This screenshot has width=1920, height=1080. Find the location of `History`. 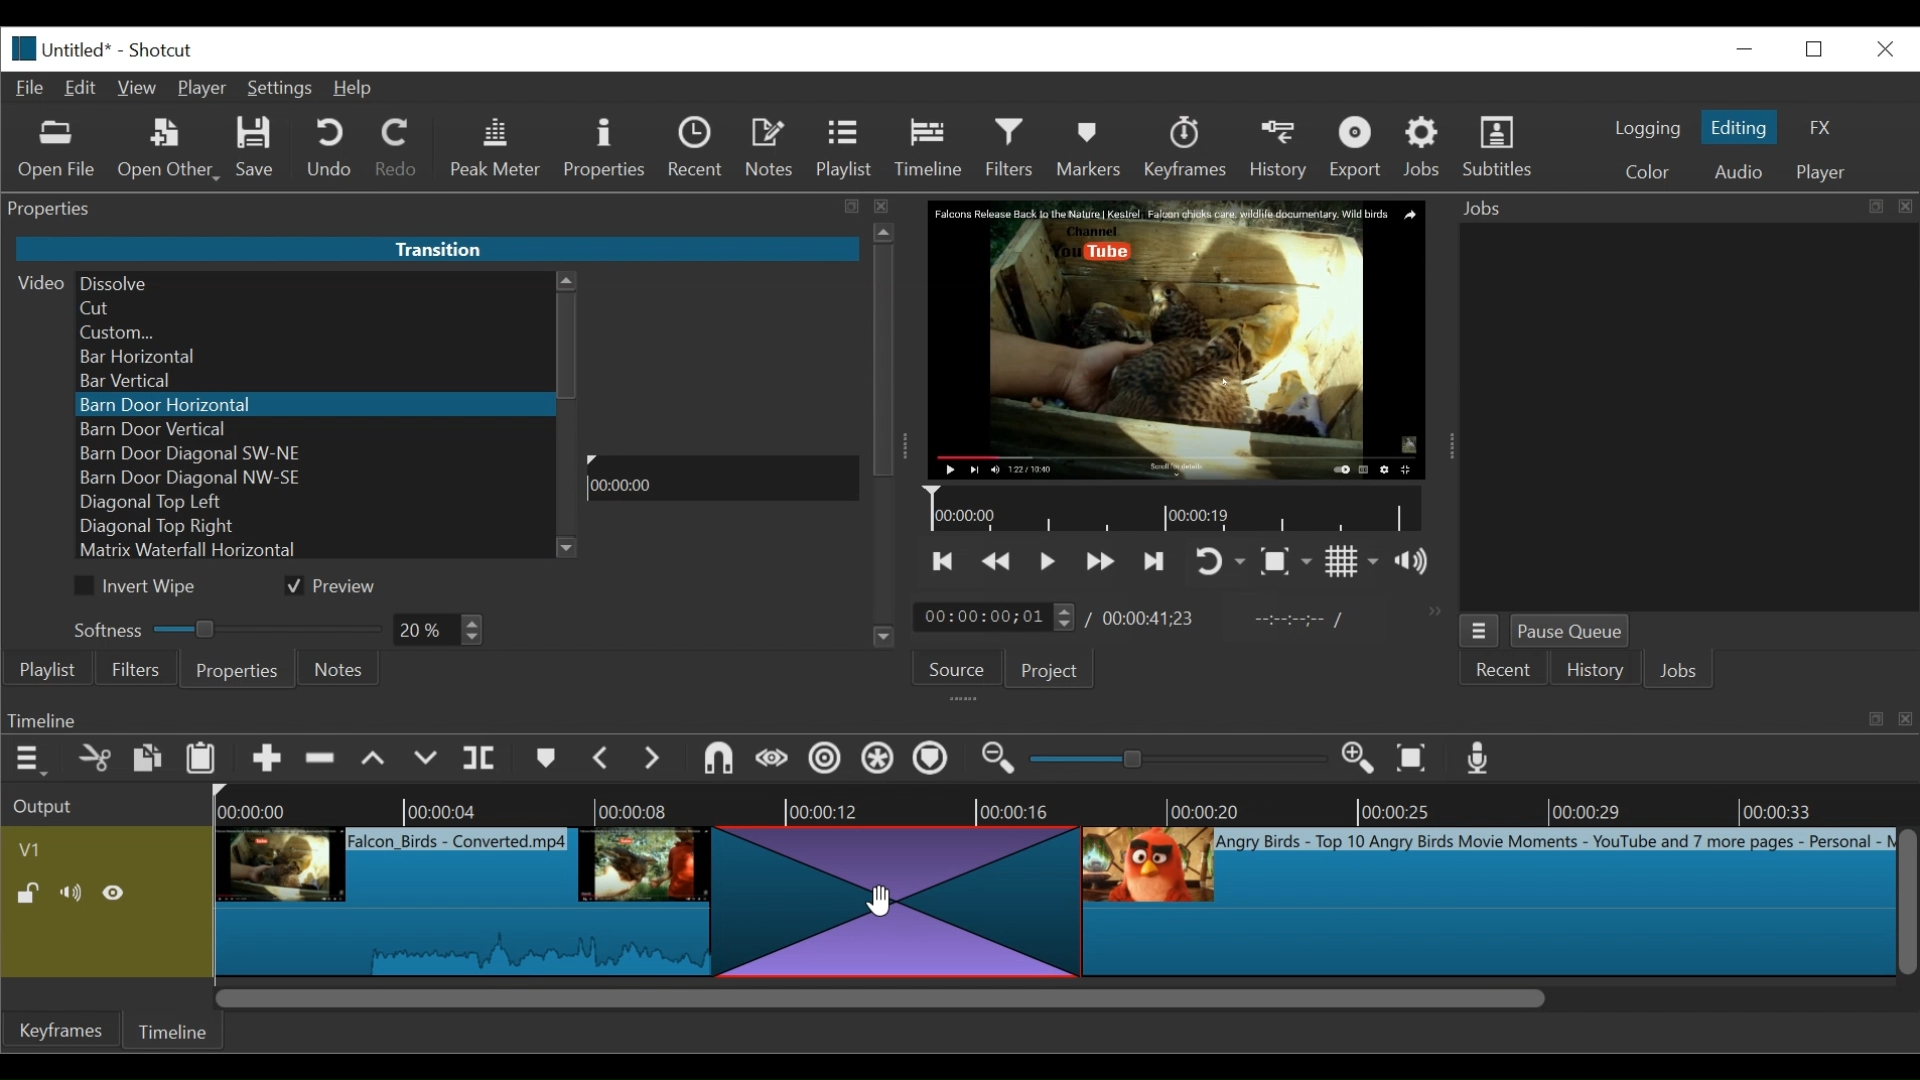

History is located at coordinates (1282, 151).